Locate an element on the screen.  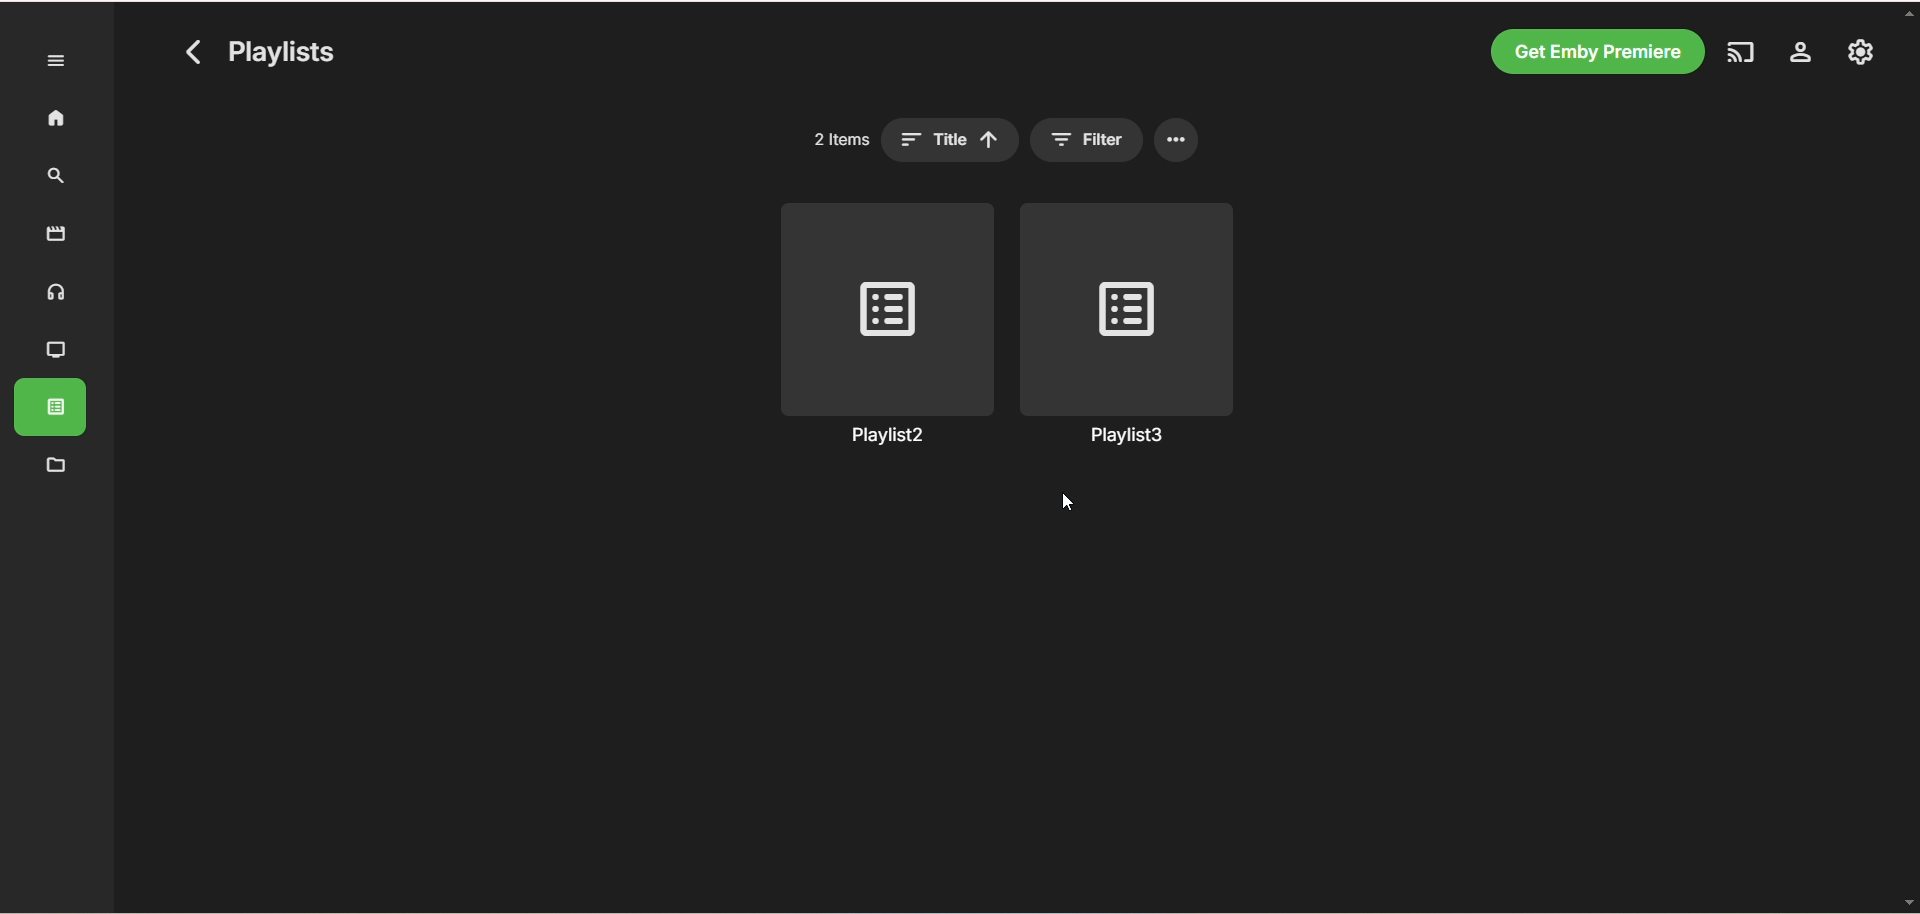
back is located at coordinates (195, 51).